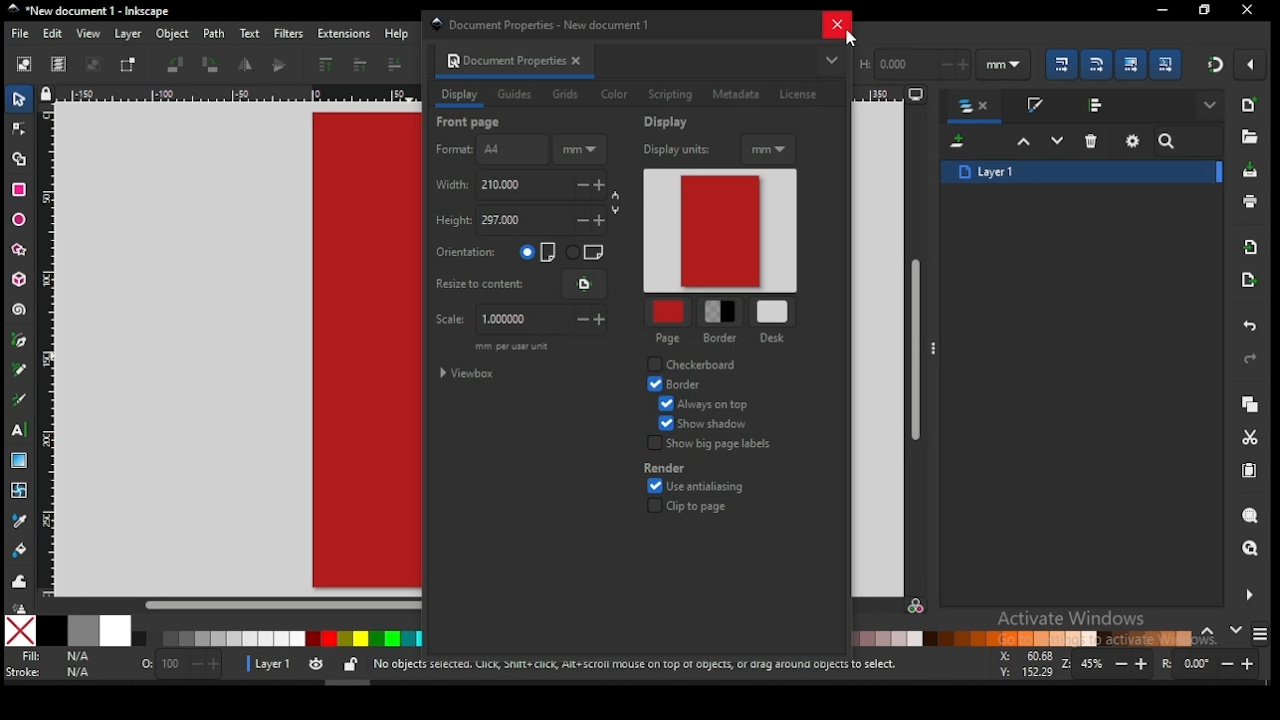 The image size is (1280, 720). Describe the element at coordinates (1057, 141) in the screenshot. I see `lower selection one step` at that location.